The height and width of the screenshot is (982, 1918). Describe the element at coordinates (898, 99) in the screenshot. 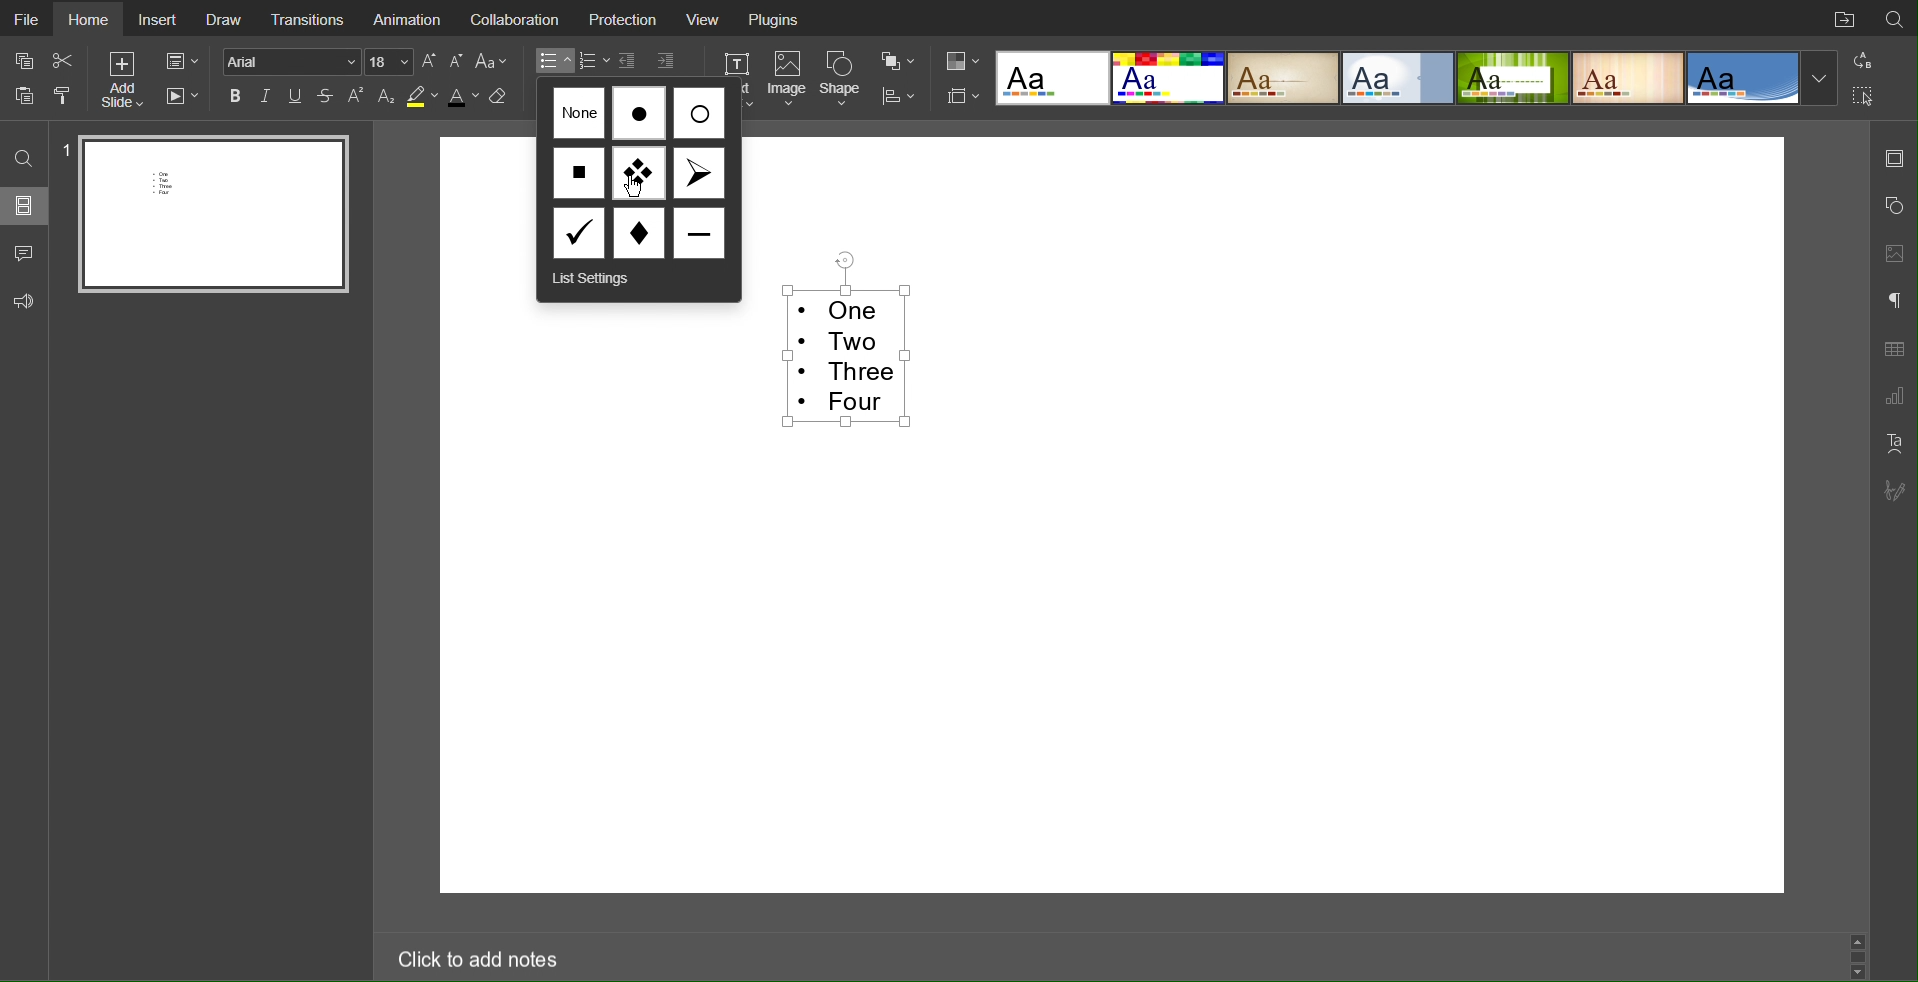

I see `Distribute` at that location.